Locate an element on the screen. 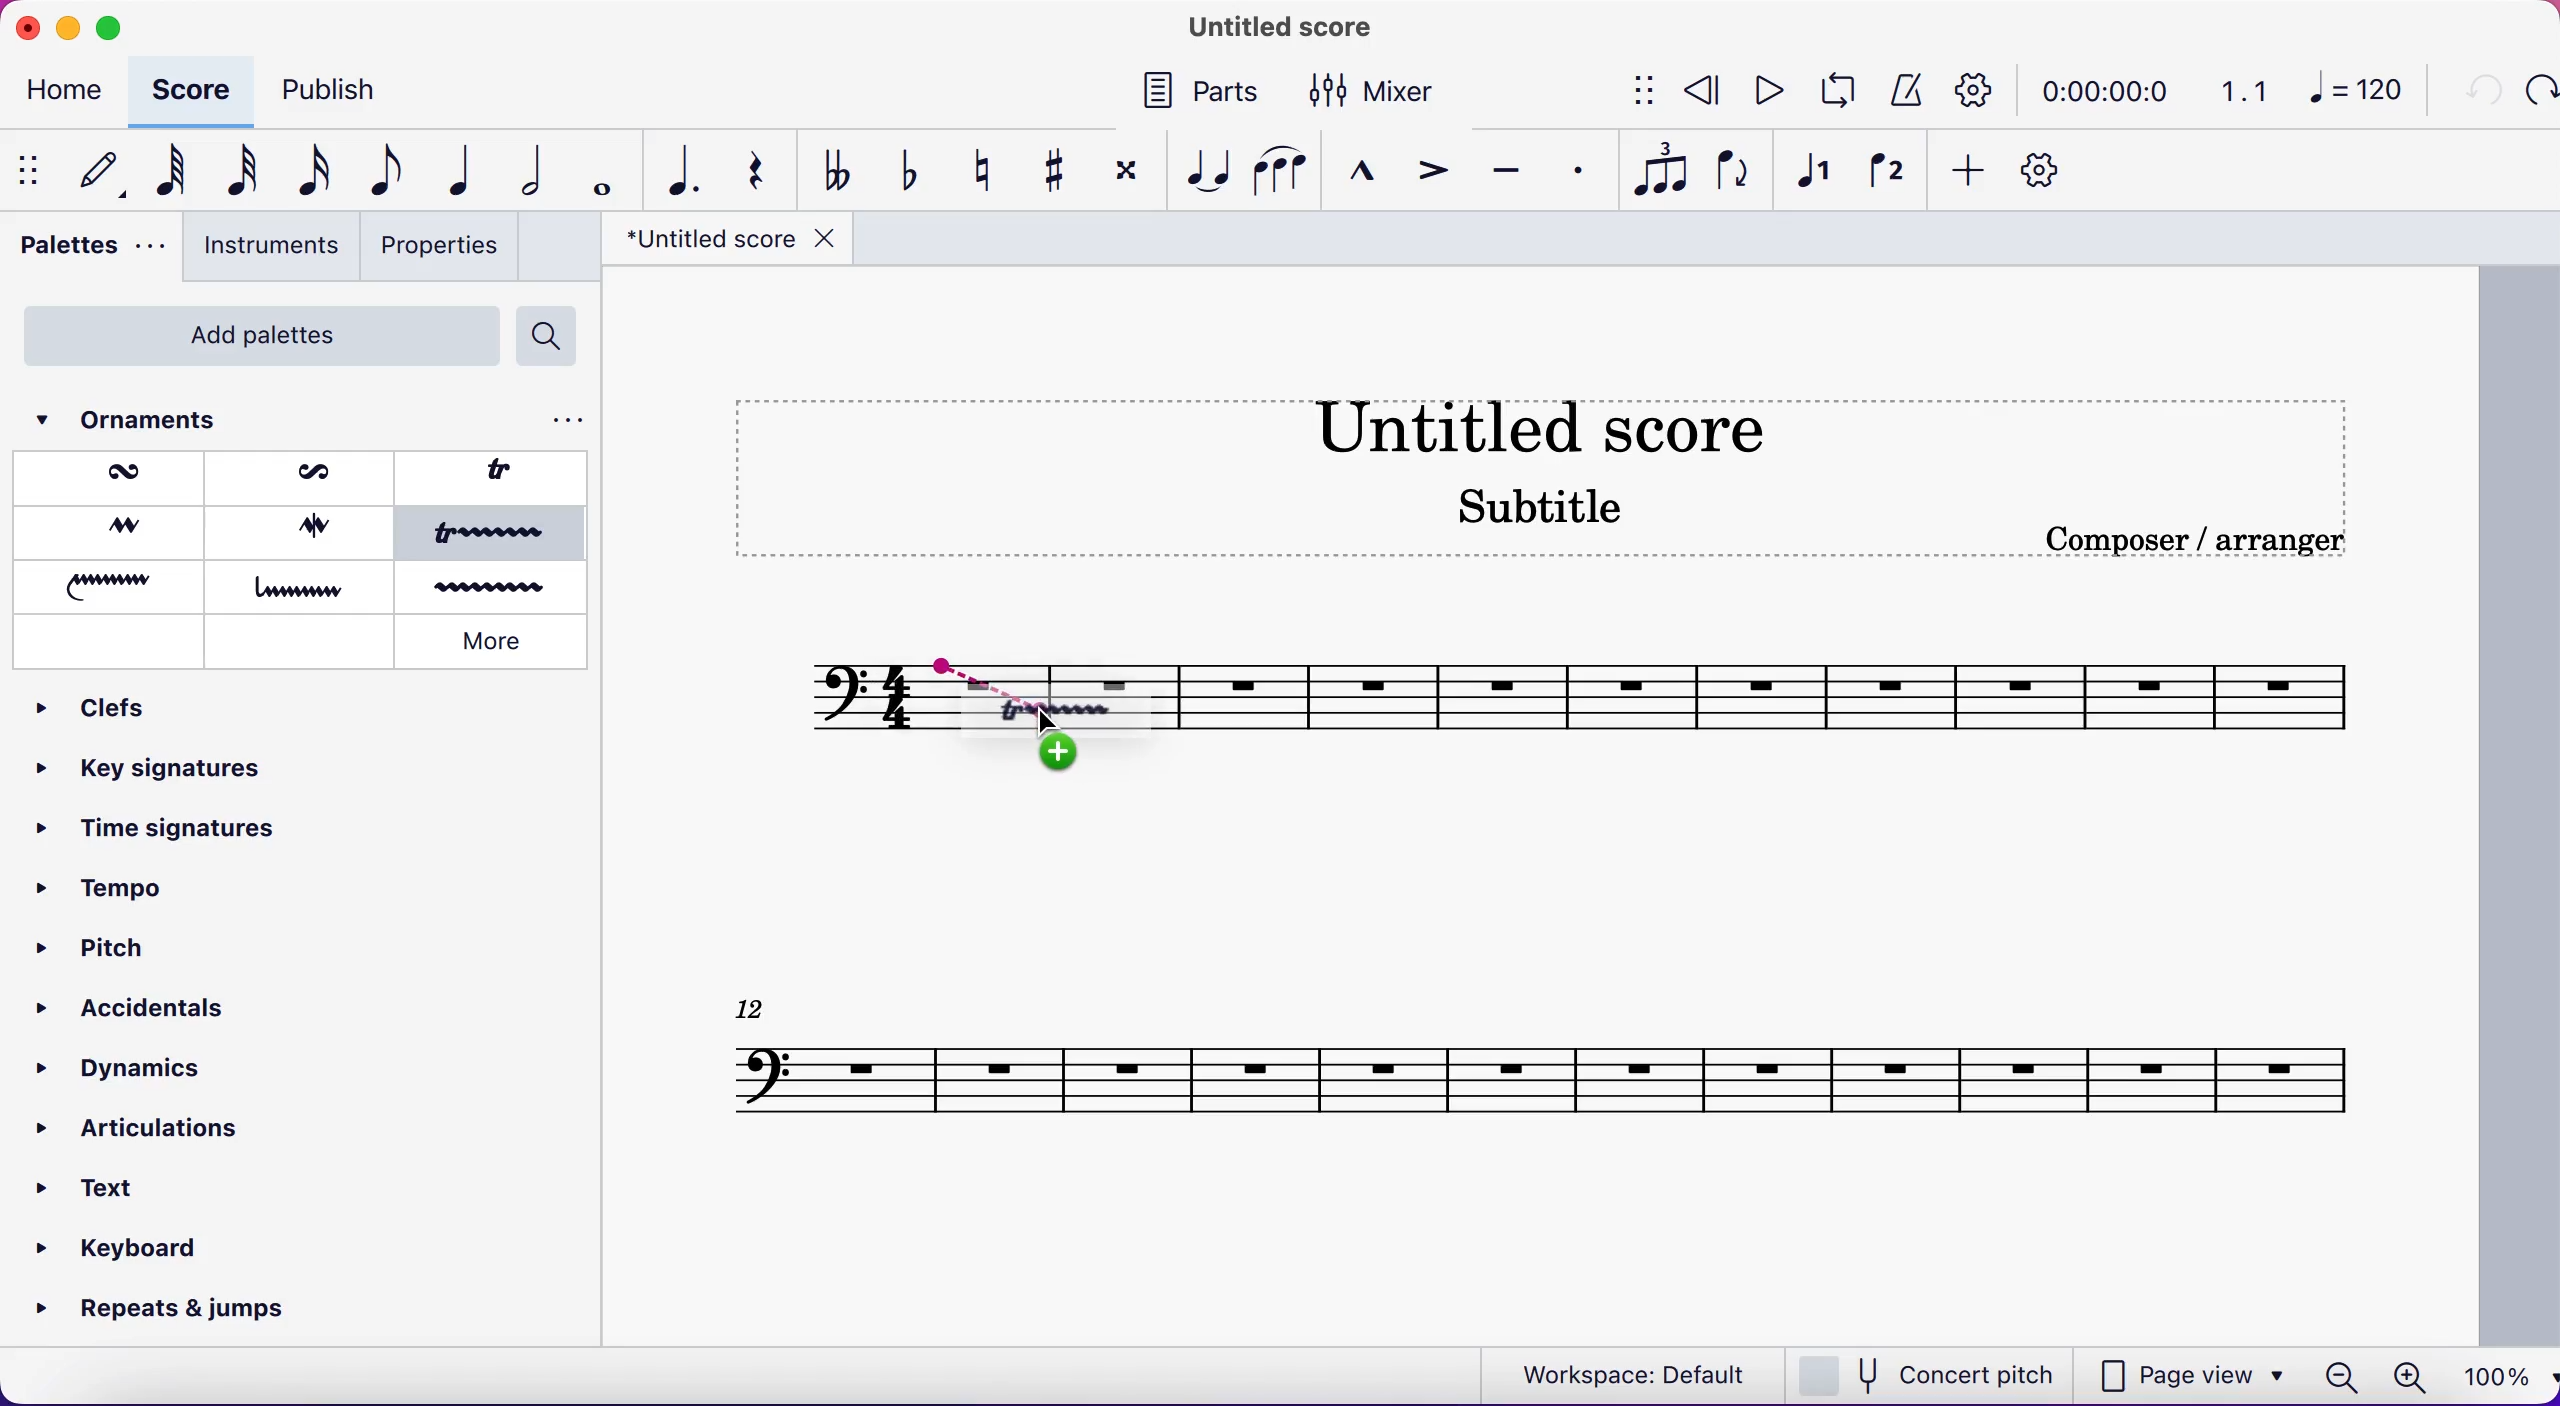  instruments is located at coordinates (269, 248).